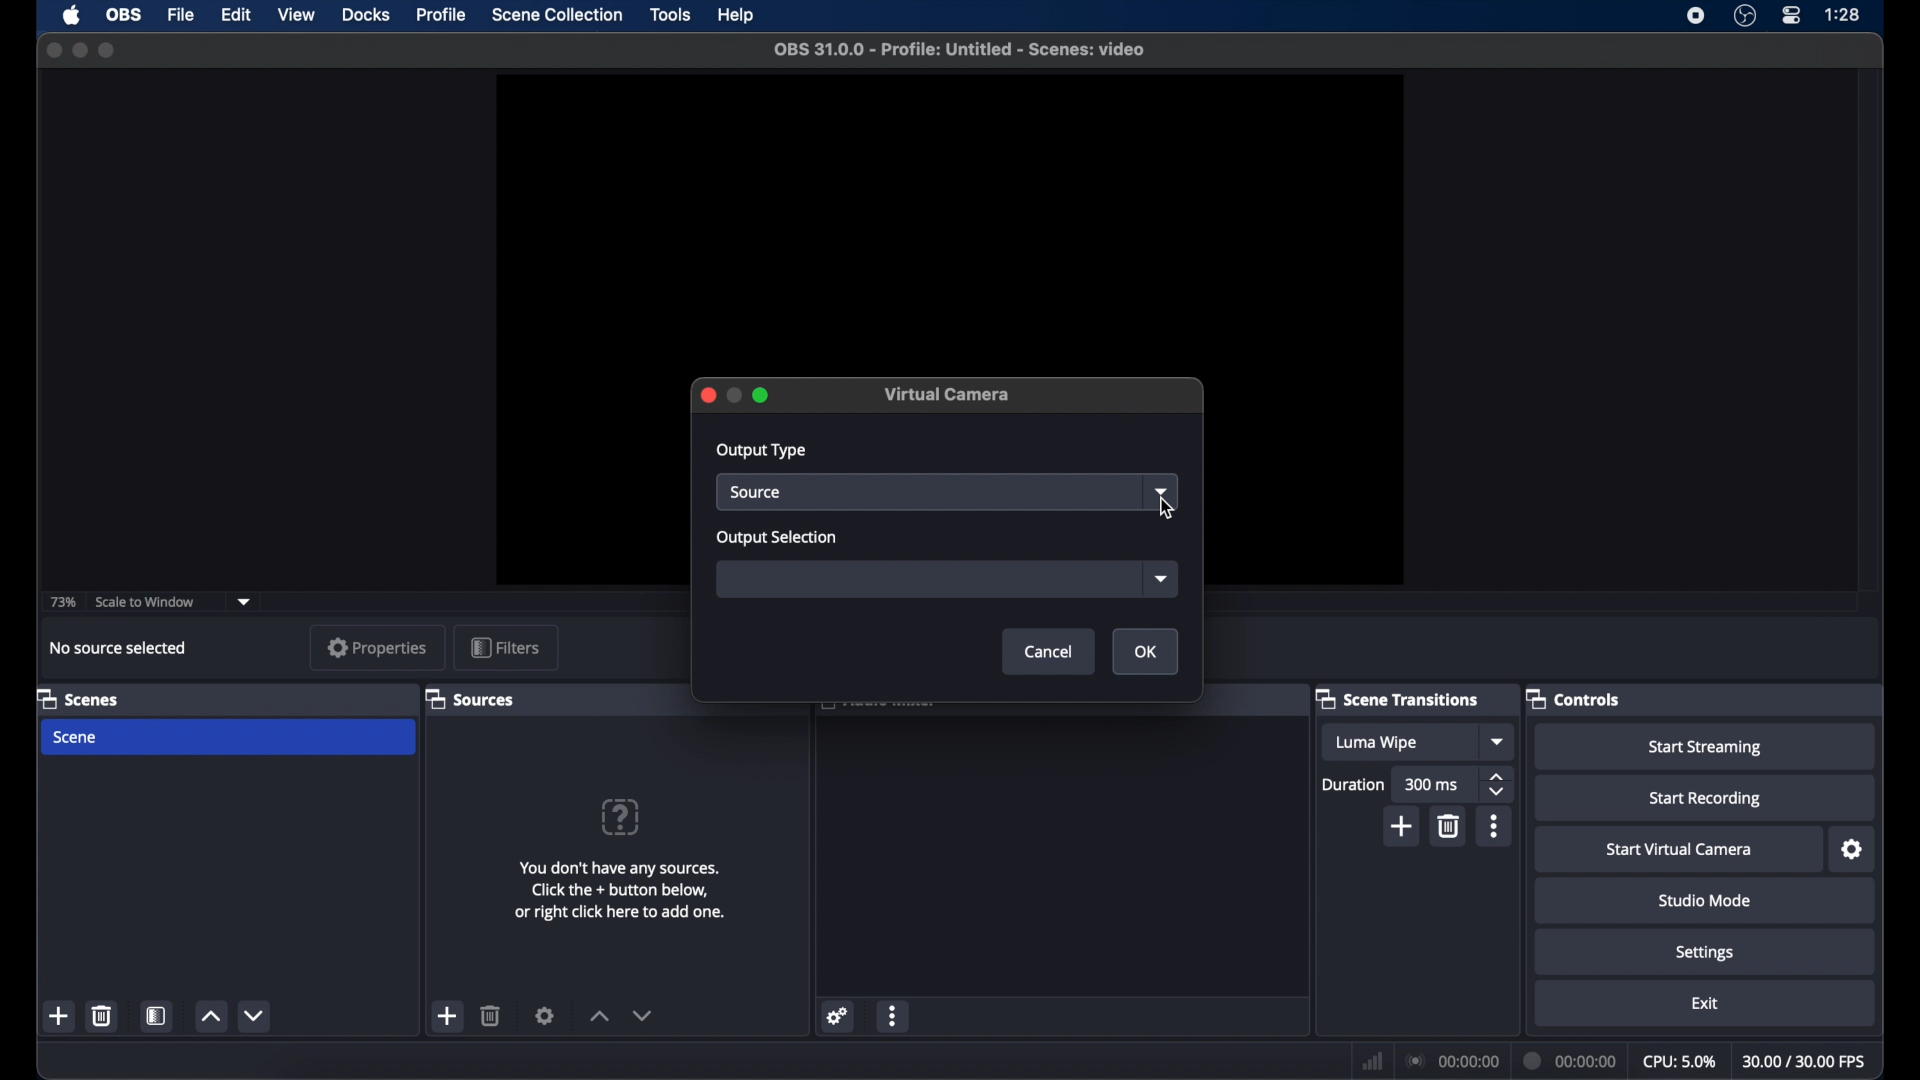  I want to click on 300 ms, so click(1434, 784).